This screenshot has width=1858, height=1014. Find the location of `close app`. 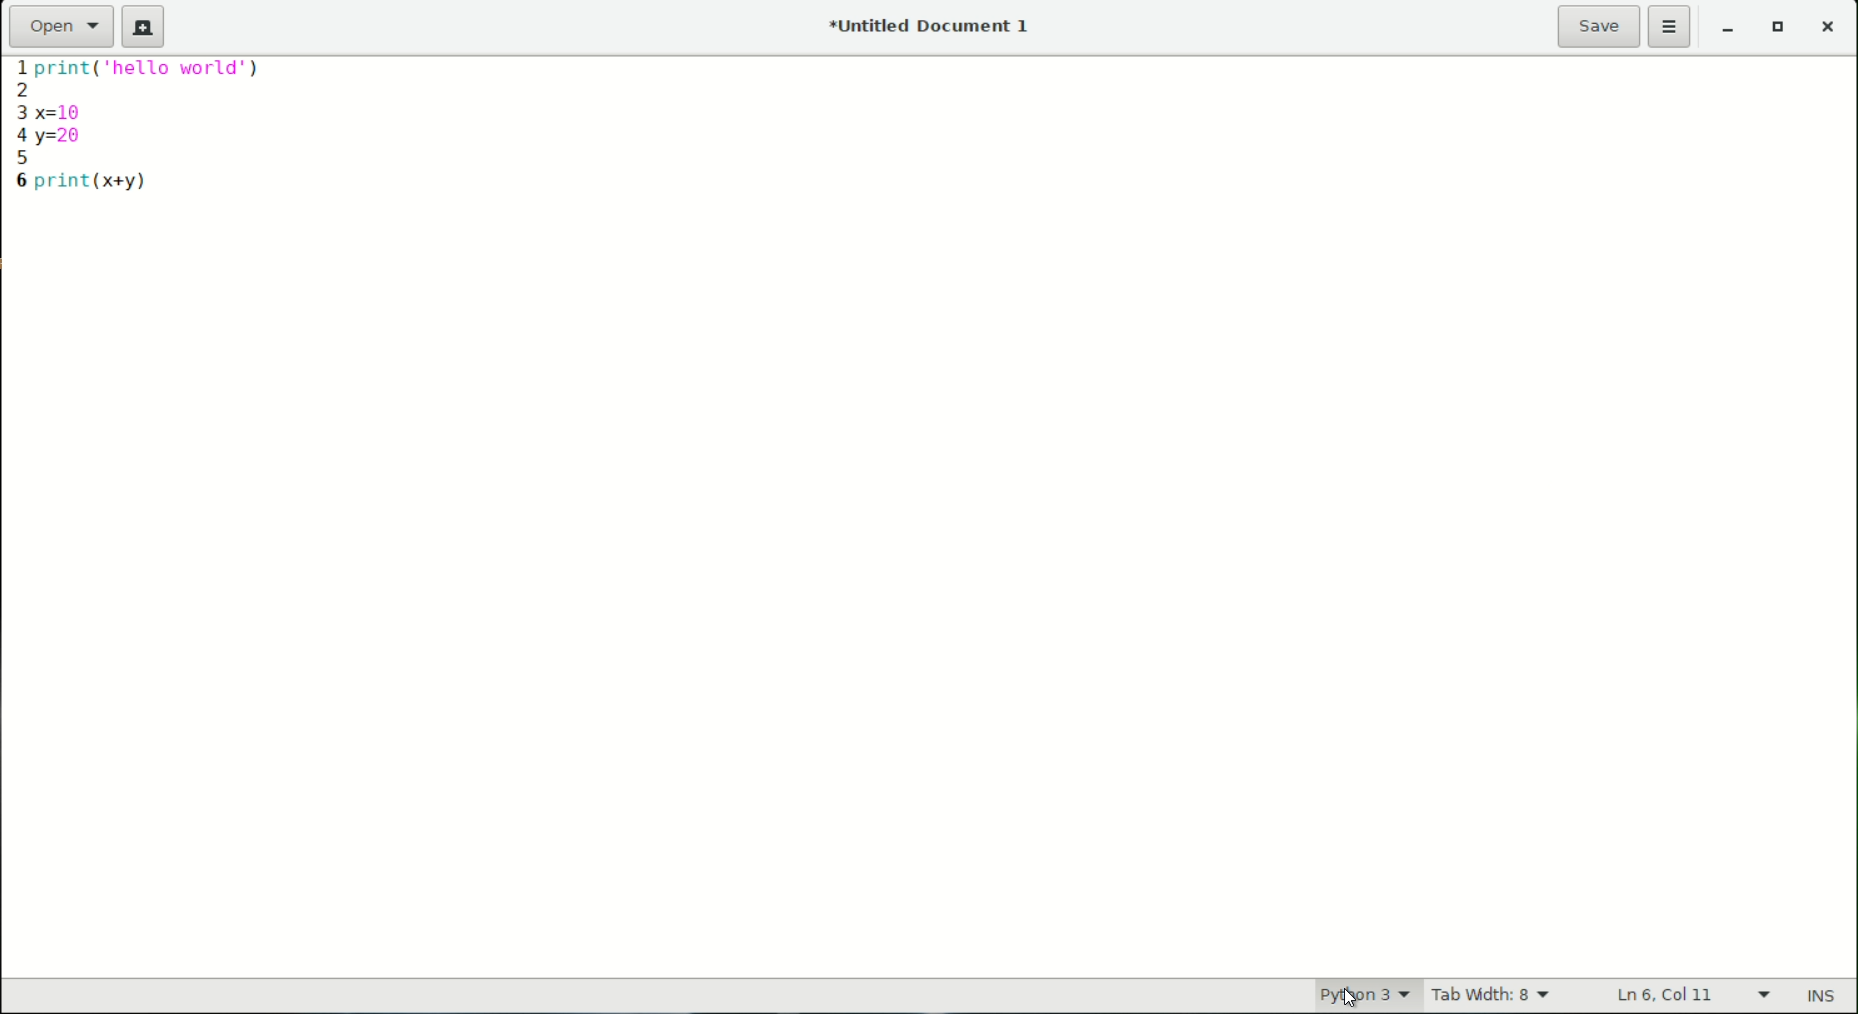

close app is located at coordinates (1830, 30).